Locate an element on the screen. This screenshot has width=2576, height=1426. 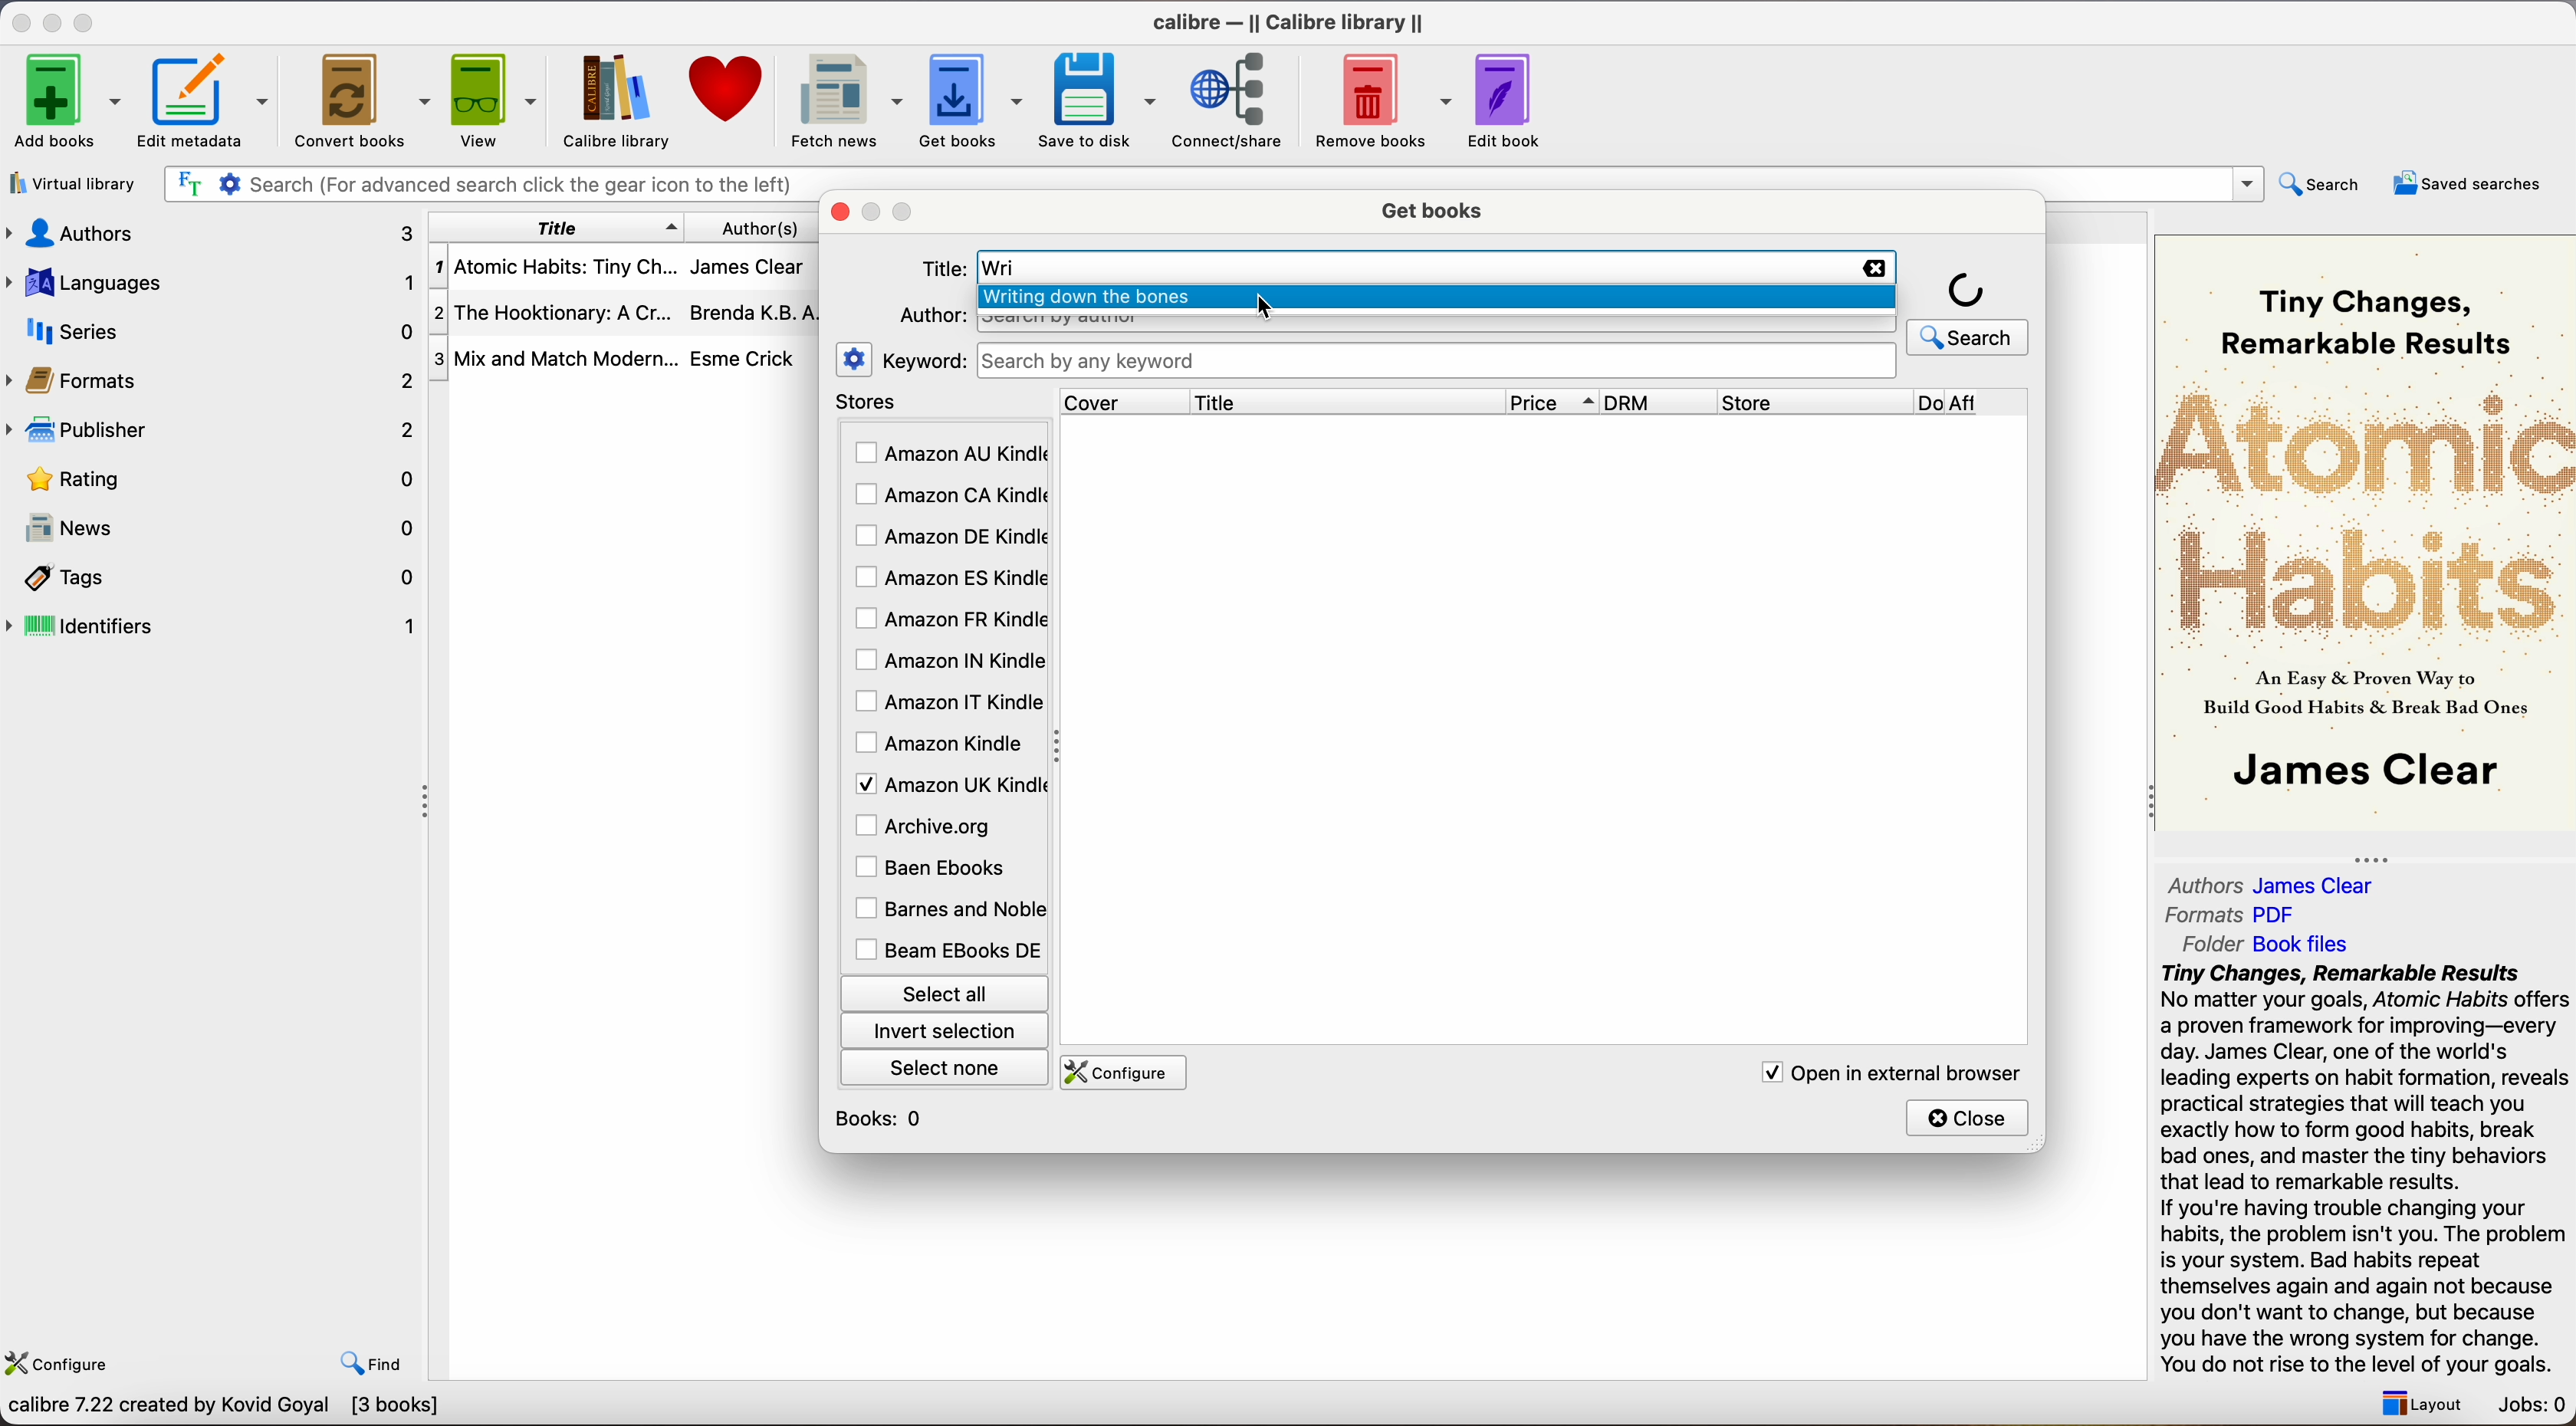
close is located at coordinates (1969, 1117).